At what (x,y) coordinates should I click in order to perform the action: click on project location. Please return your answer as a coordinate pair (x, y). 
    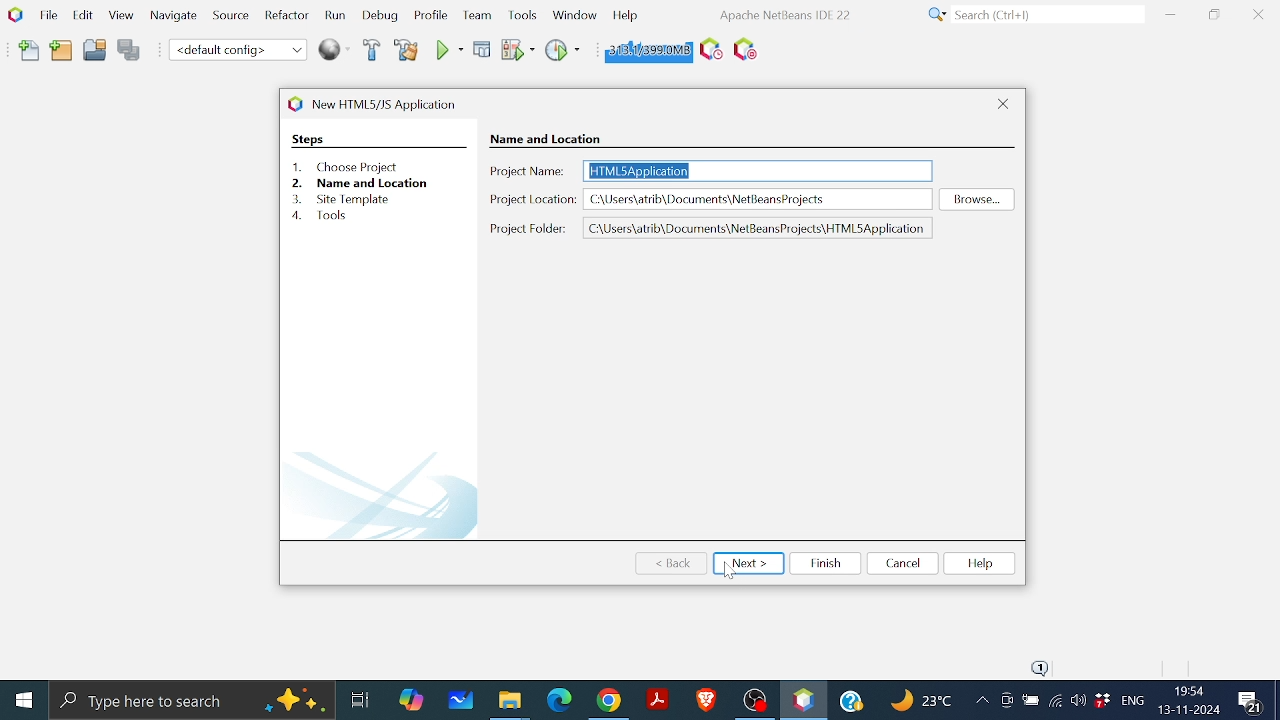
    Looking at the image, I should click on (758, 199).